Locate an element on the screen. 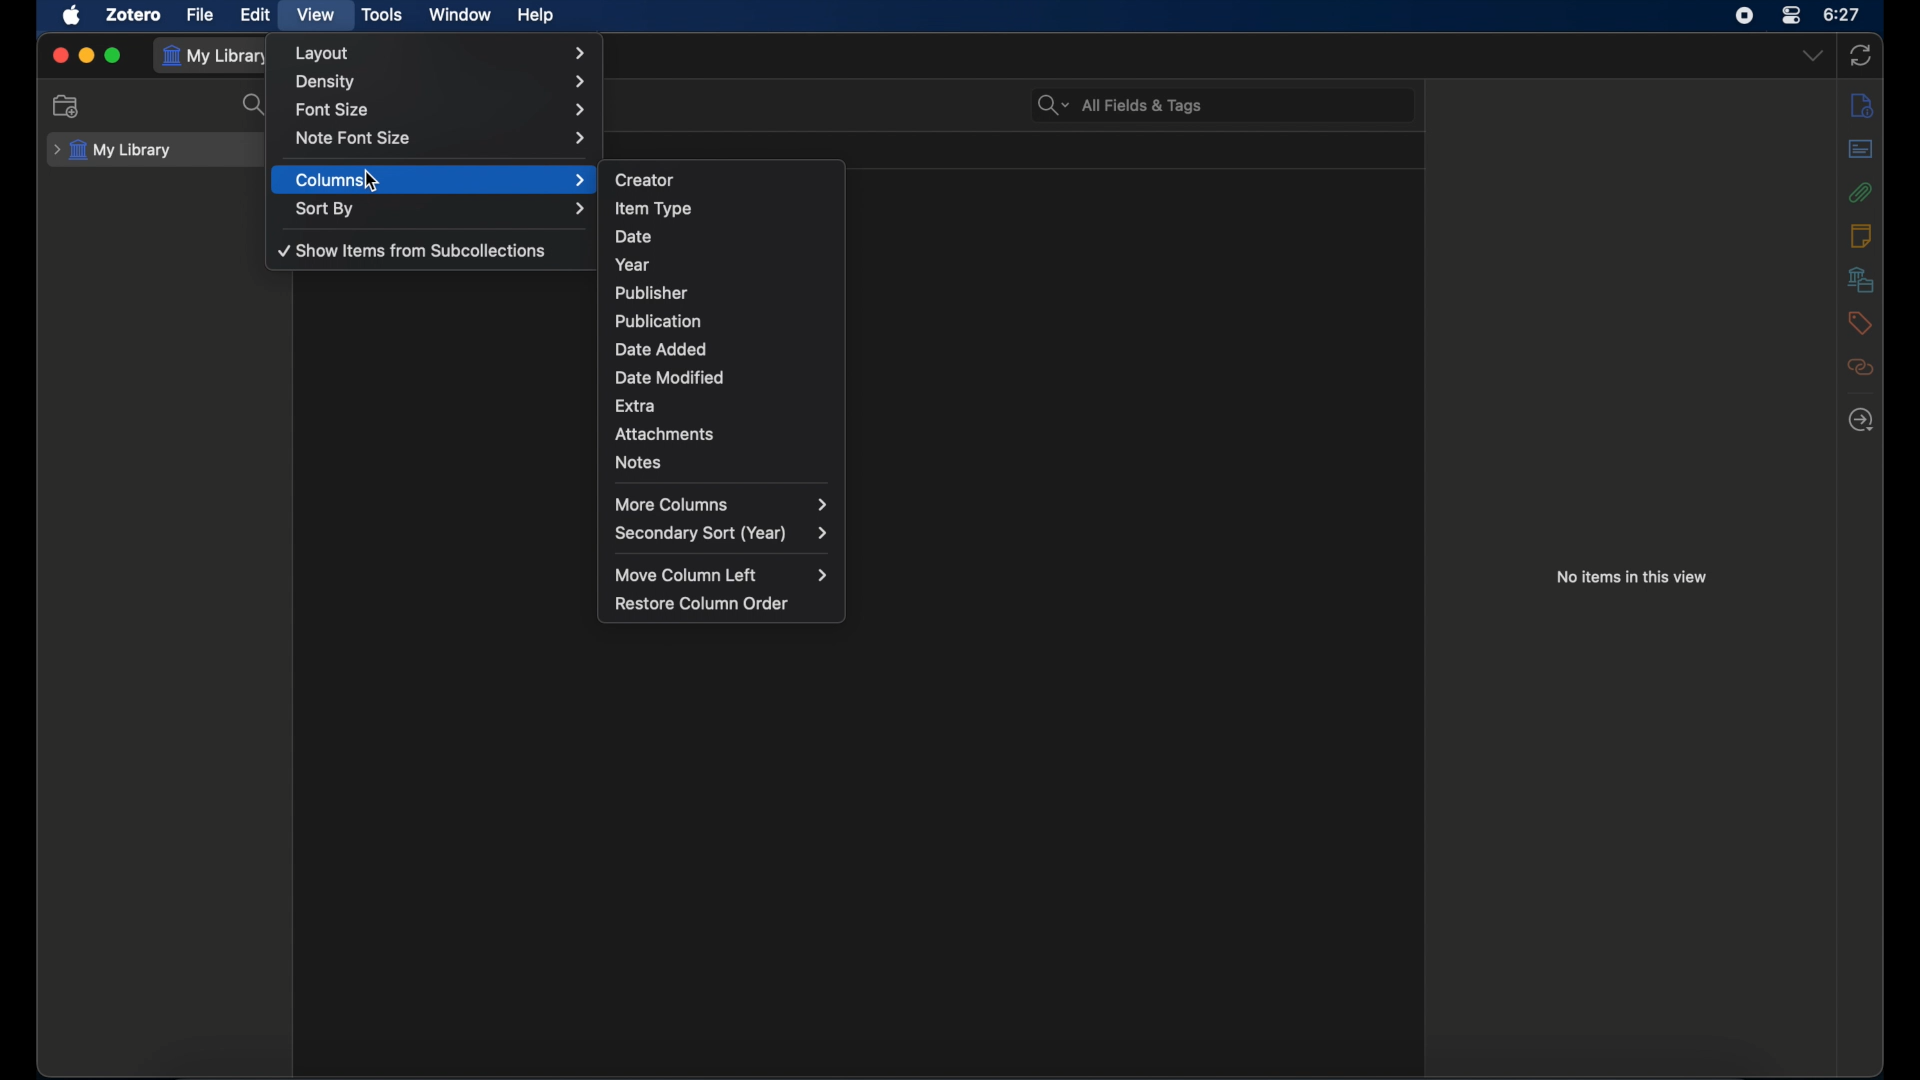 This screenshot has height=1080, width=1920. publisher is located at coordinates (654, 293).